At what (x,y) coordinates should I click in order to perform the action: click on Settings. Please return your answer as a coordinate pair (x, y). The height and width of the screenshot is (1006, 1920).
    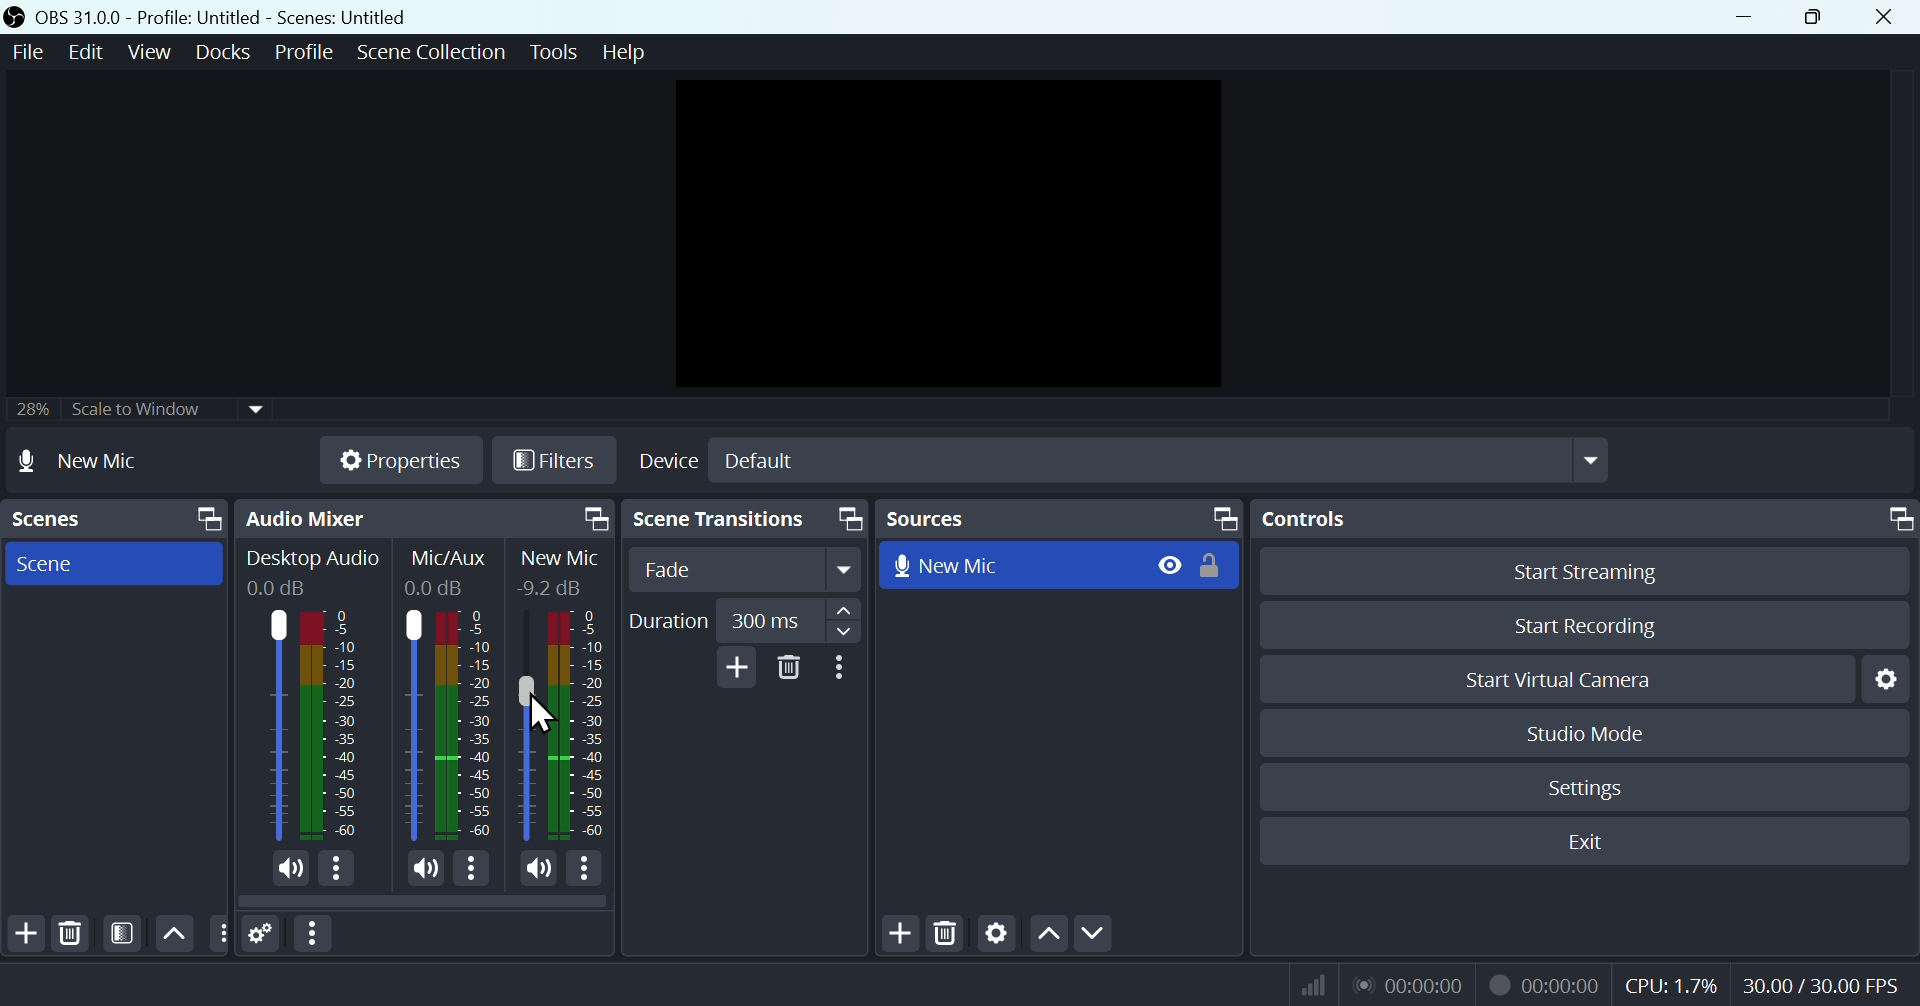
    Looking at the image, I should click on (997, 936).